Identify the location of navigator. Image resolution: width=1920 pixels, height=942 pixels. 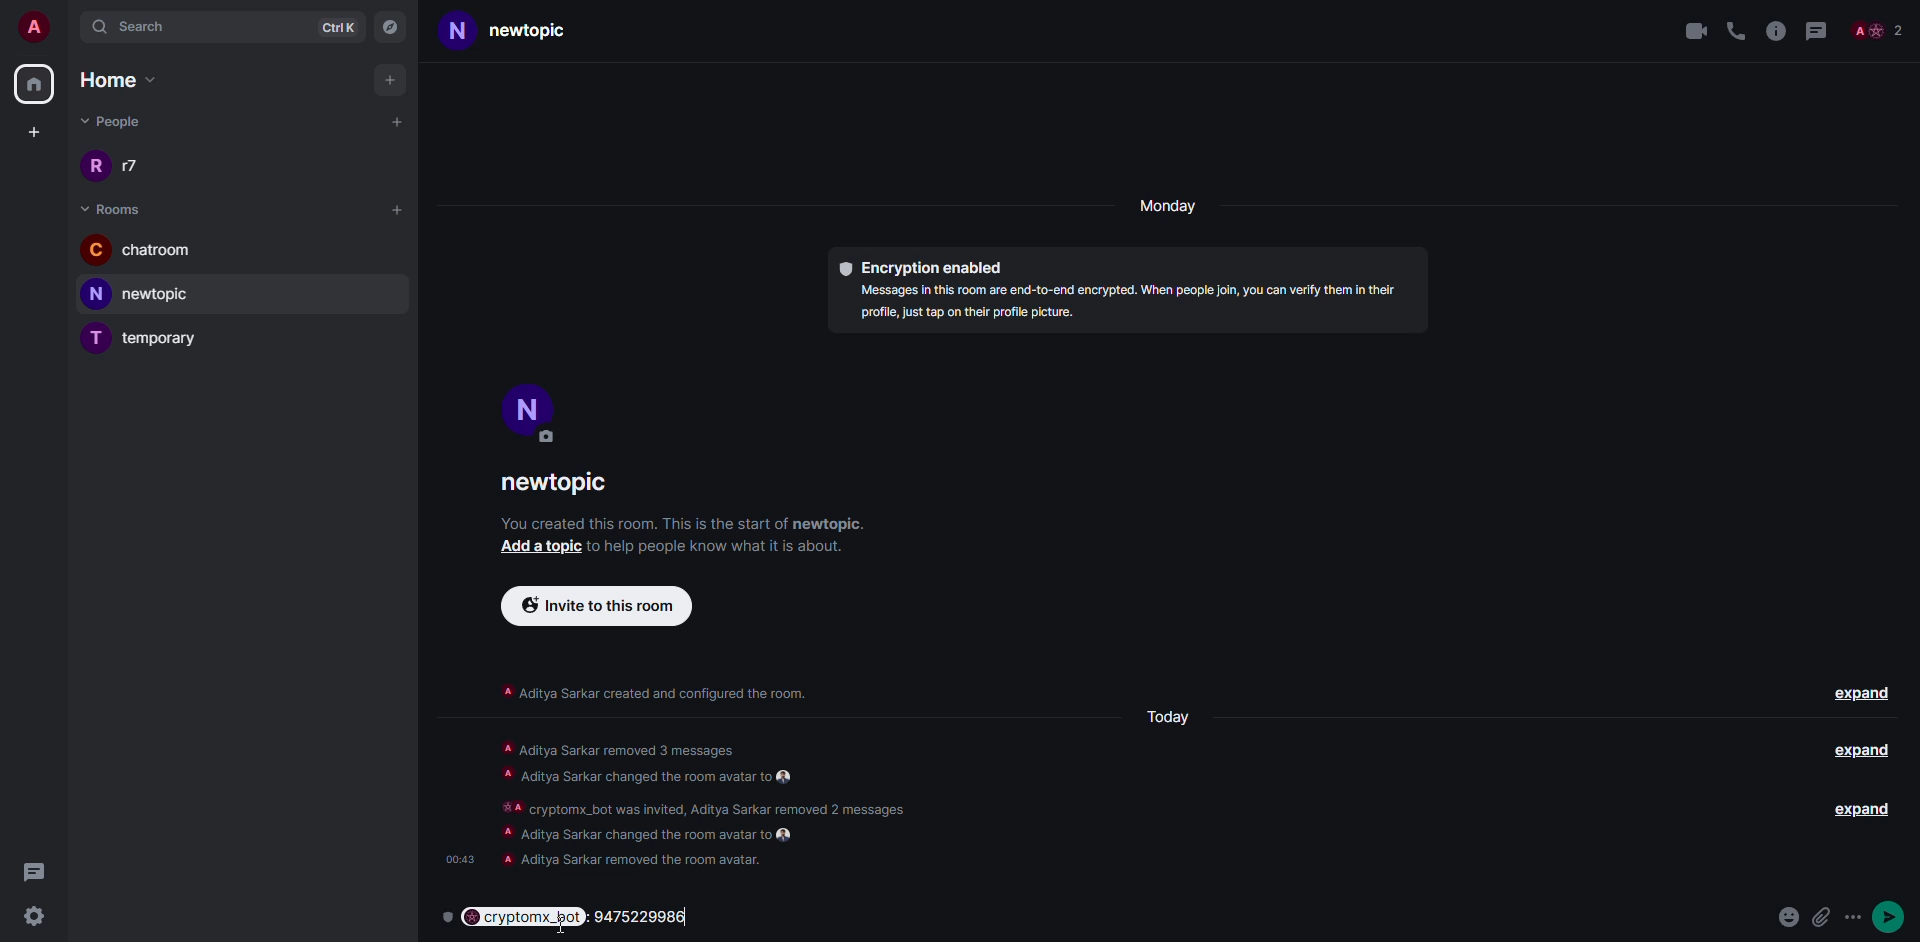
(392, 25).